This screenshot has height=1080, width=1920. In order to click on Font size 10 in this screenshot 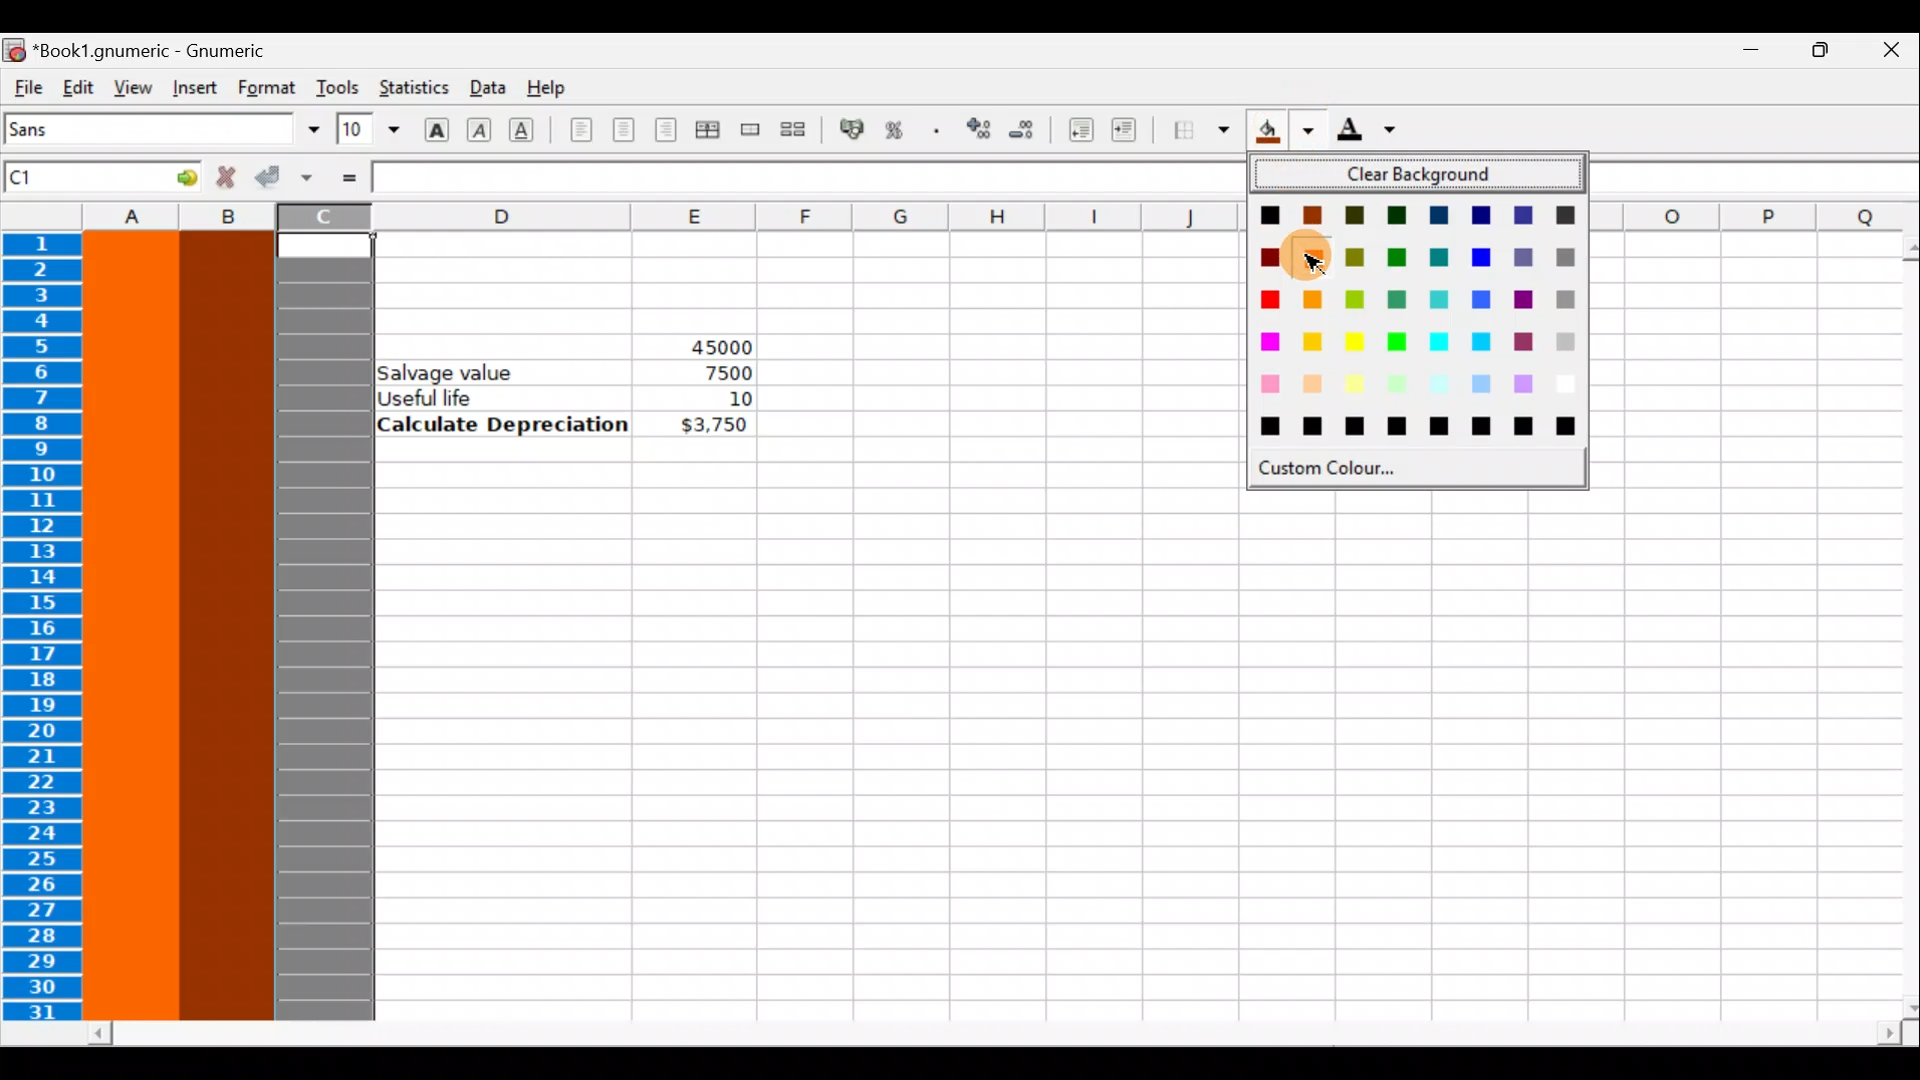, I will do `click(362, 131)`.